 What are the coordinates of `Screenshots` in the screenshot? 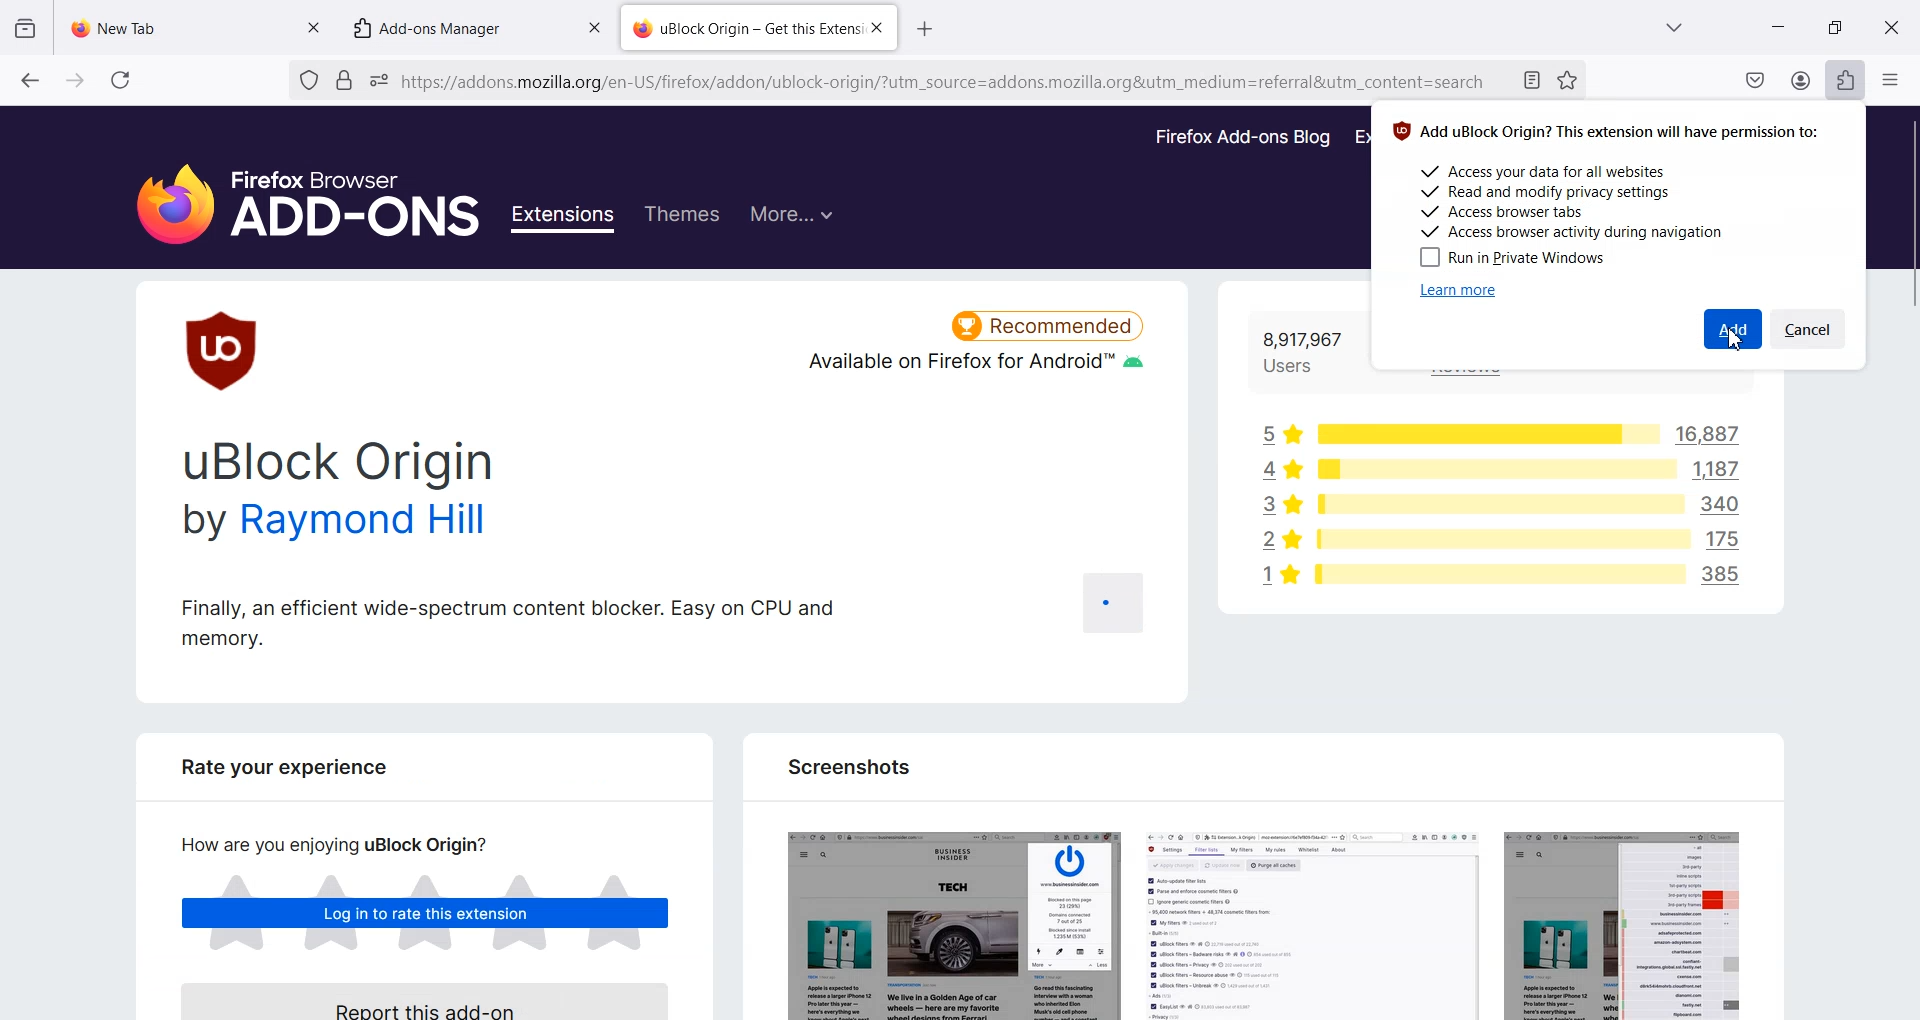 It's located at (846, 766).